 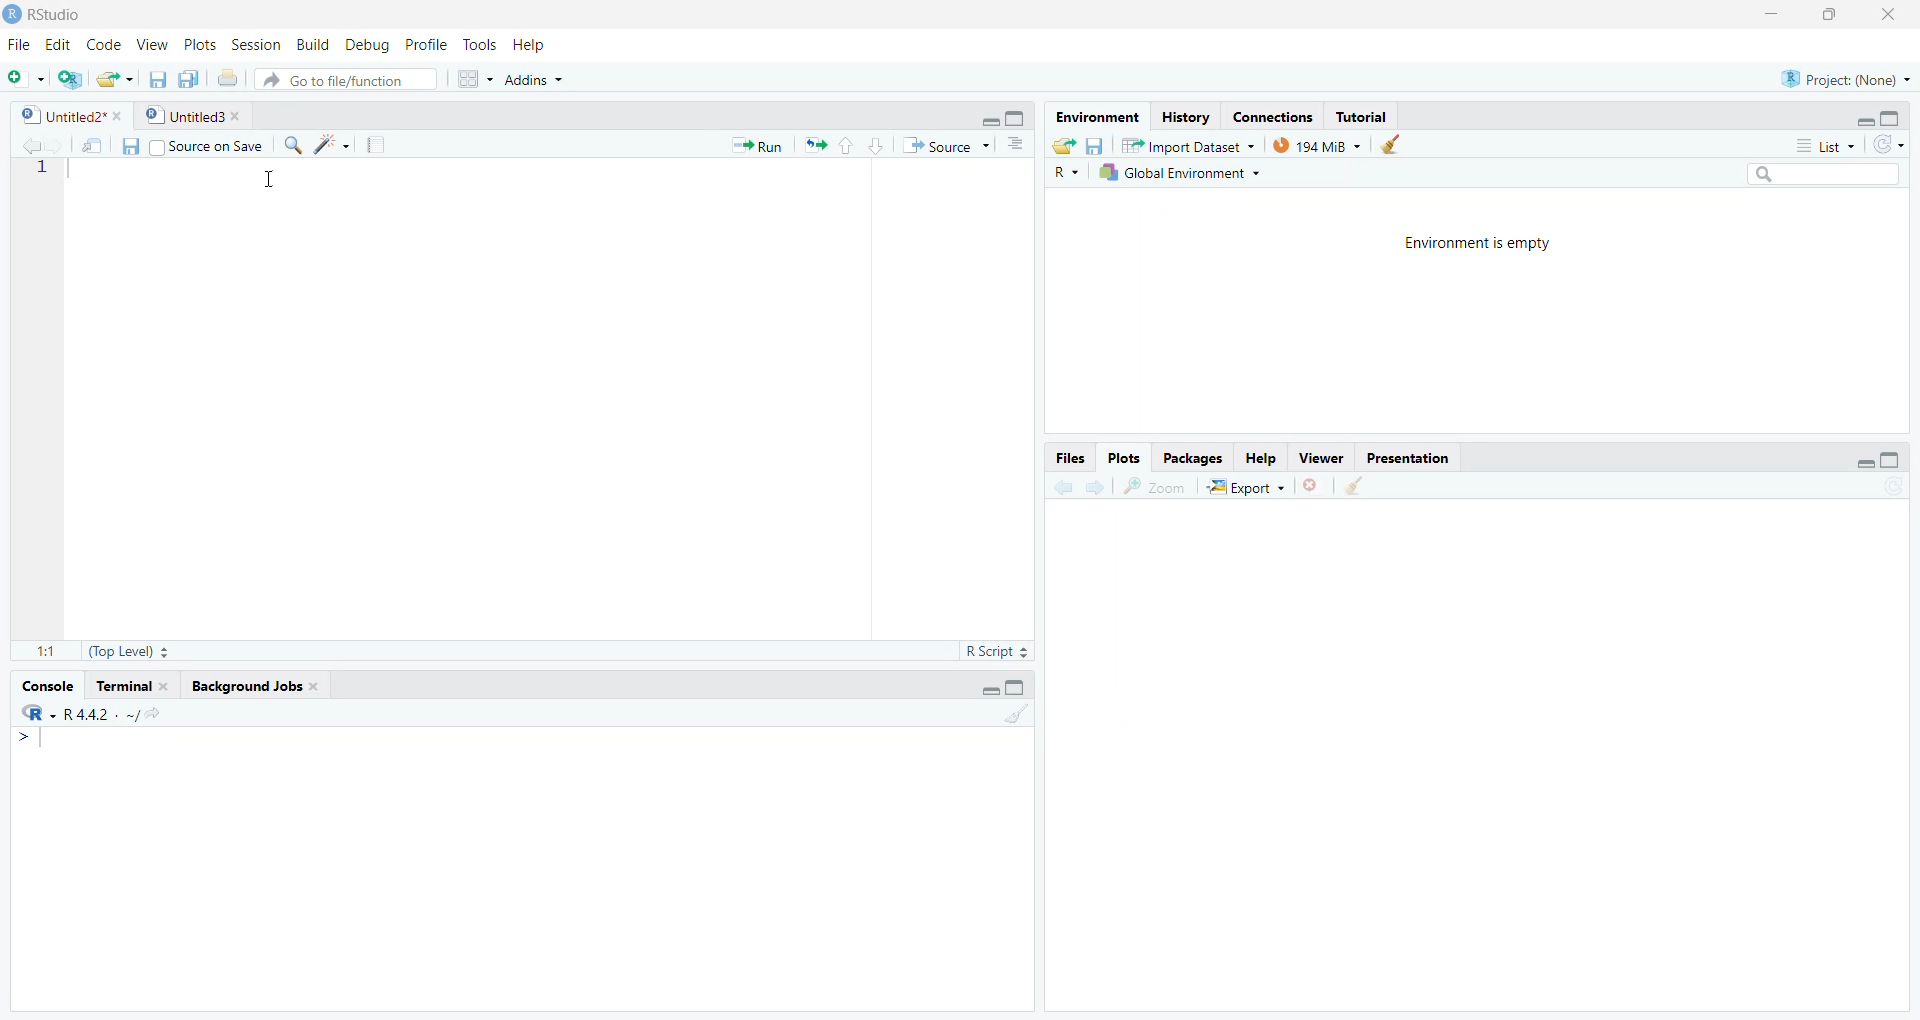 I want to click on Minimize, so click(x=1864, y=465).